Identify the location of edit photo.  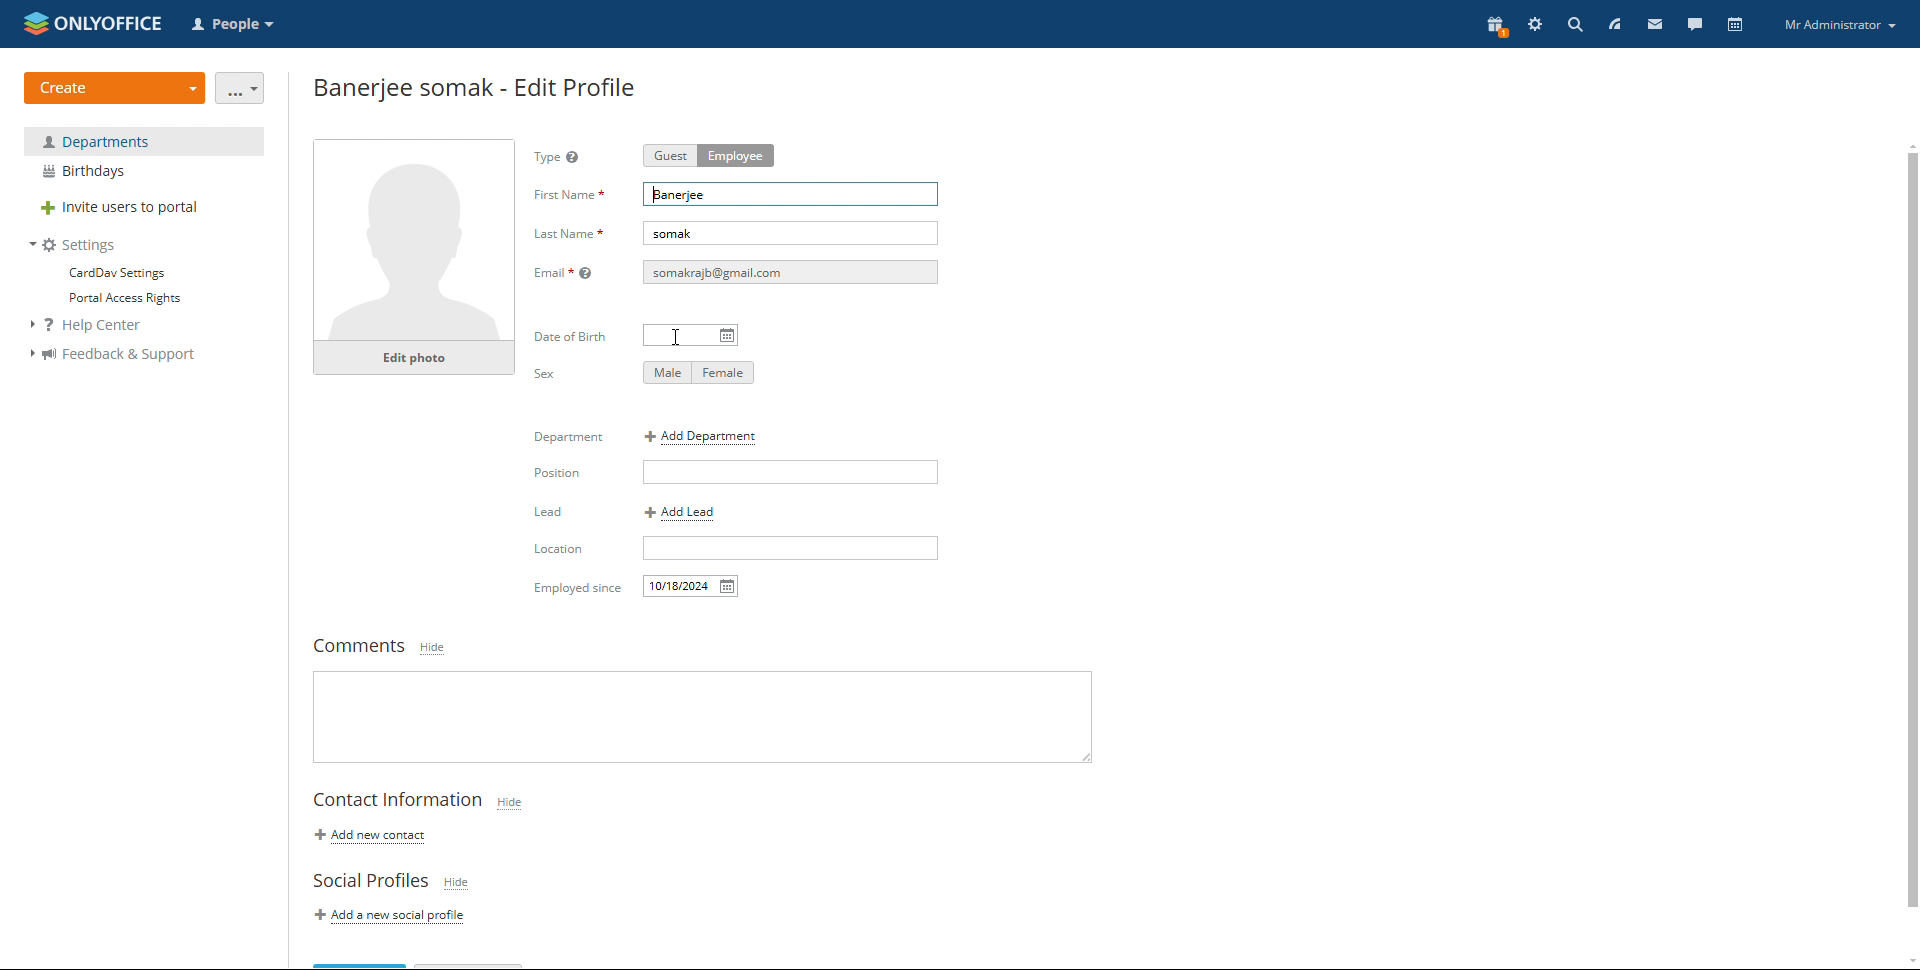
(414, 358).